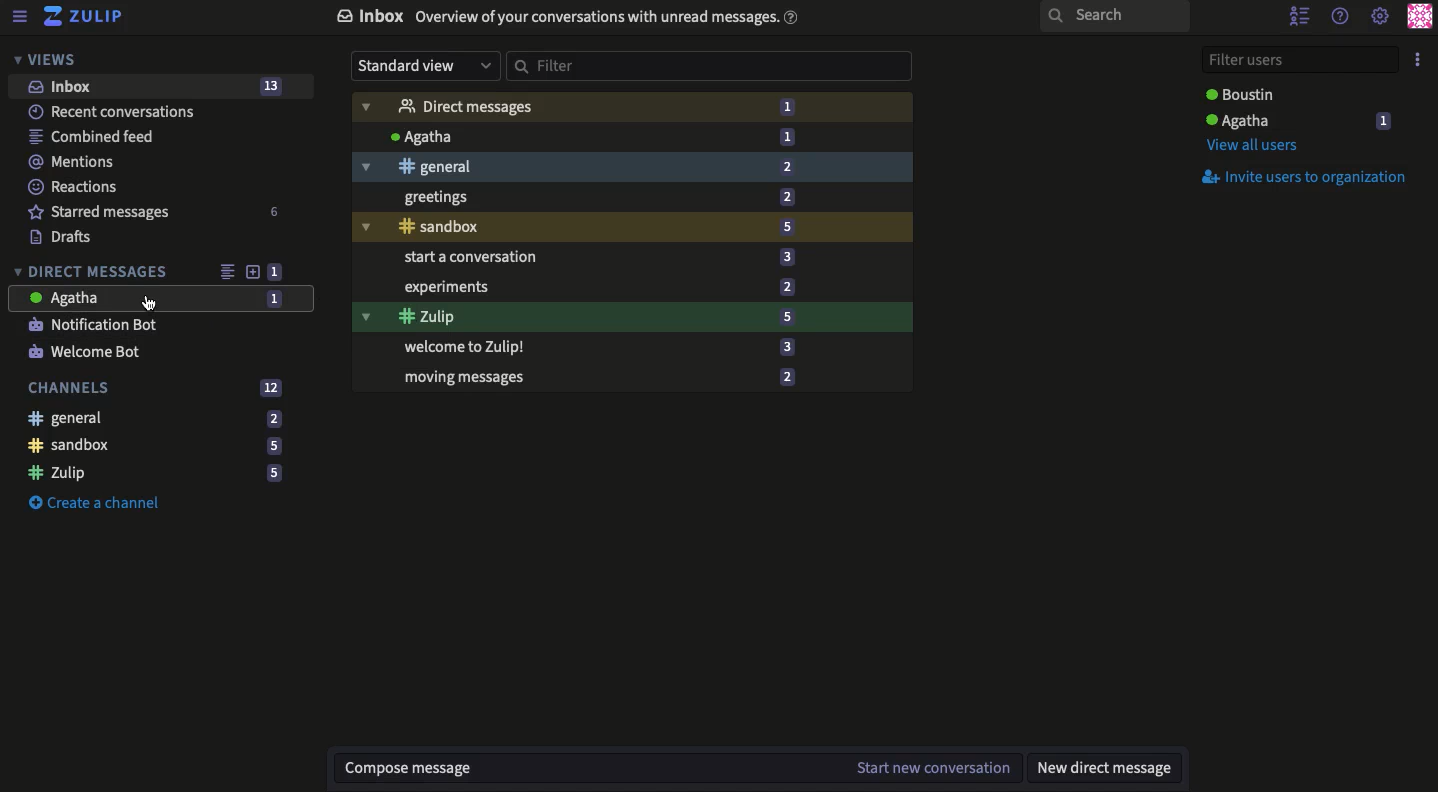  Describe the element at coordinates (75, 186) in the screenshot. I see `Reactions` at that location.